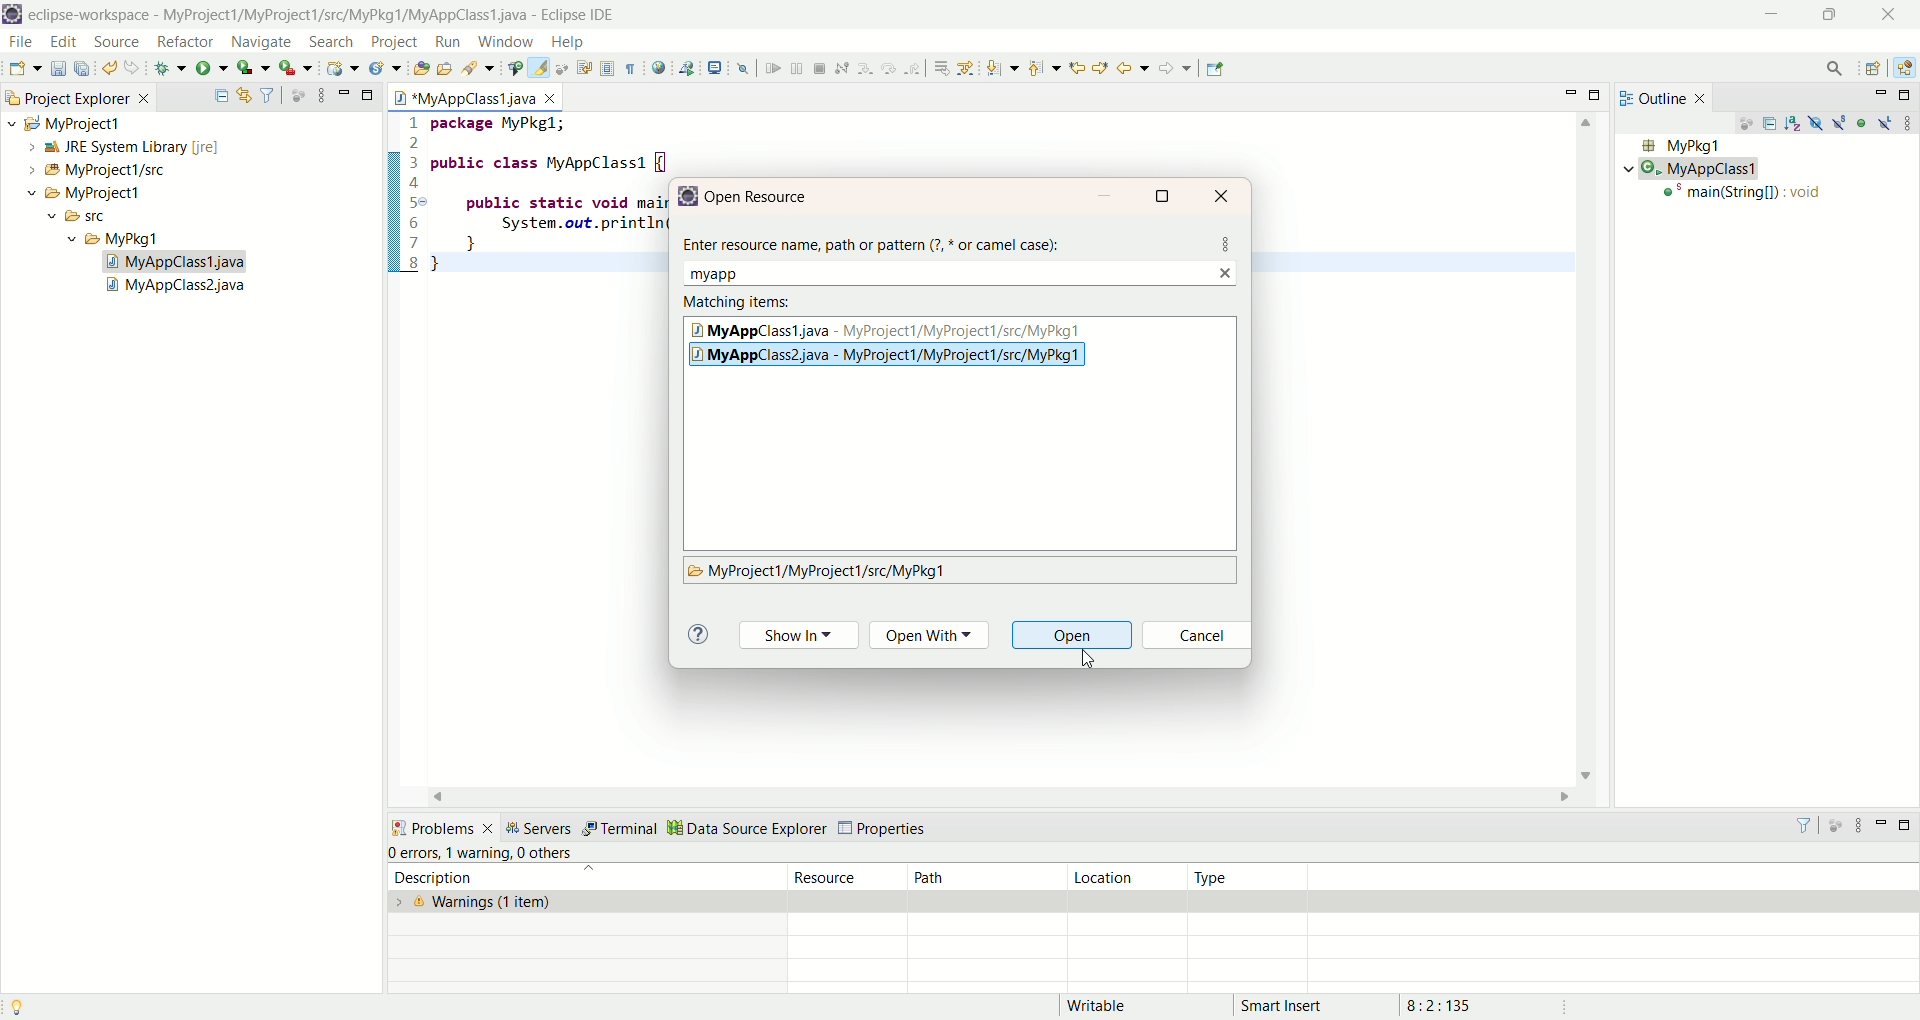  Describe the element at coordinates (1196, 638) in the screenshot. I see `cancel` at that location.